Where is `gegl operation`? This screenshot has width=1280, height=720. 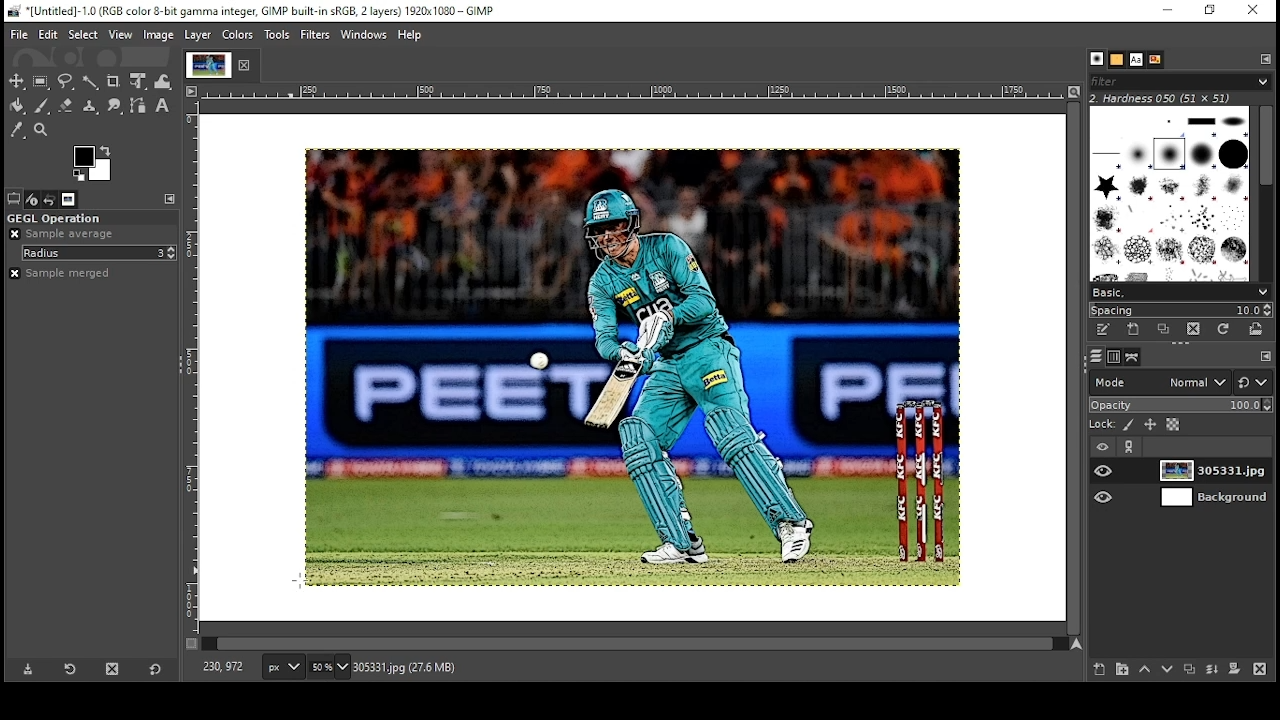 gegl operation is located at coordinates (55, 218).